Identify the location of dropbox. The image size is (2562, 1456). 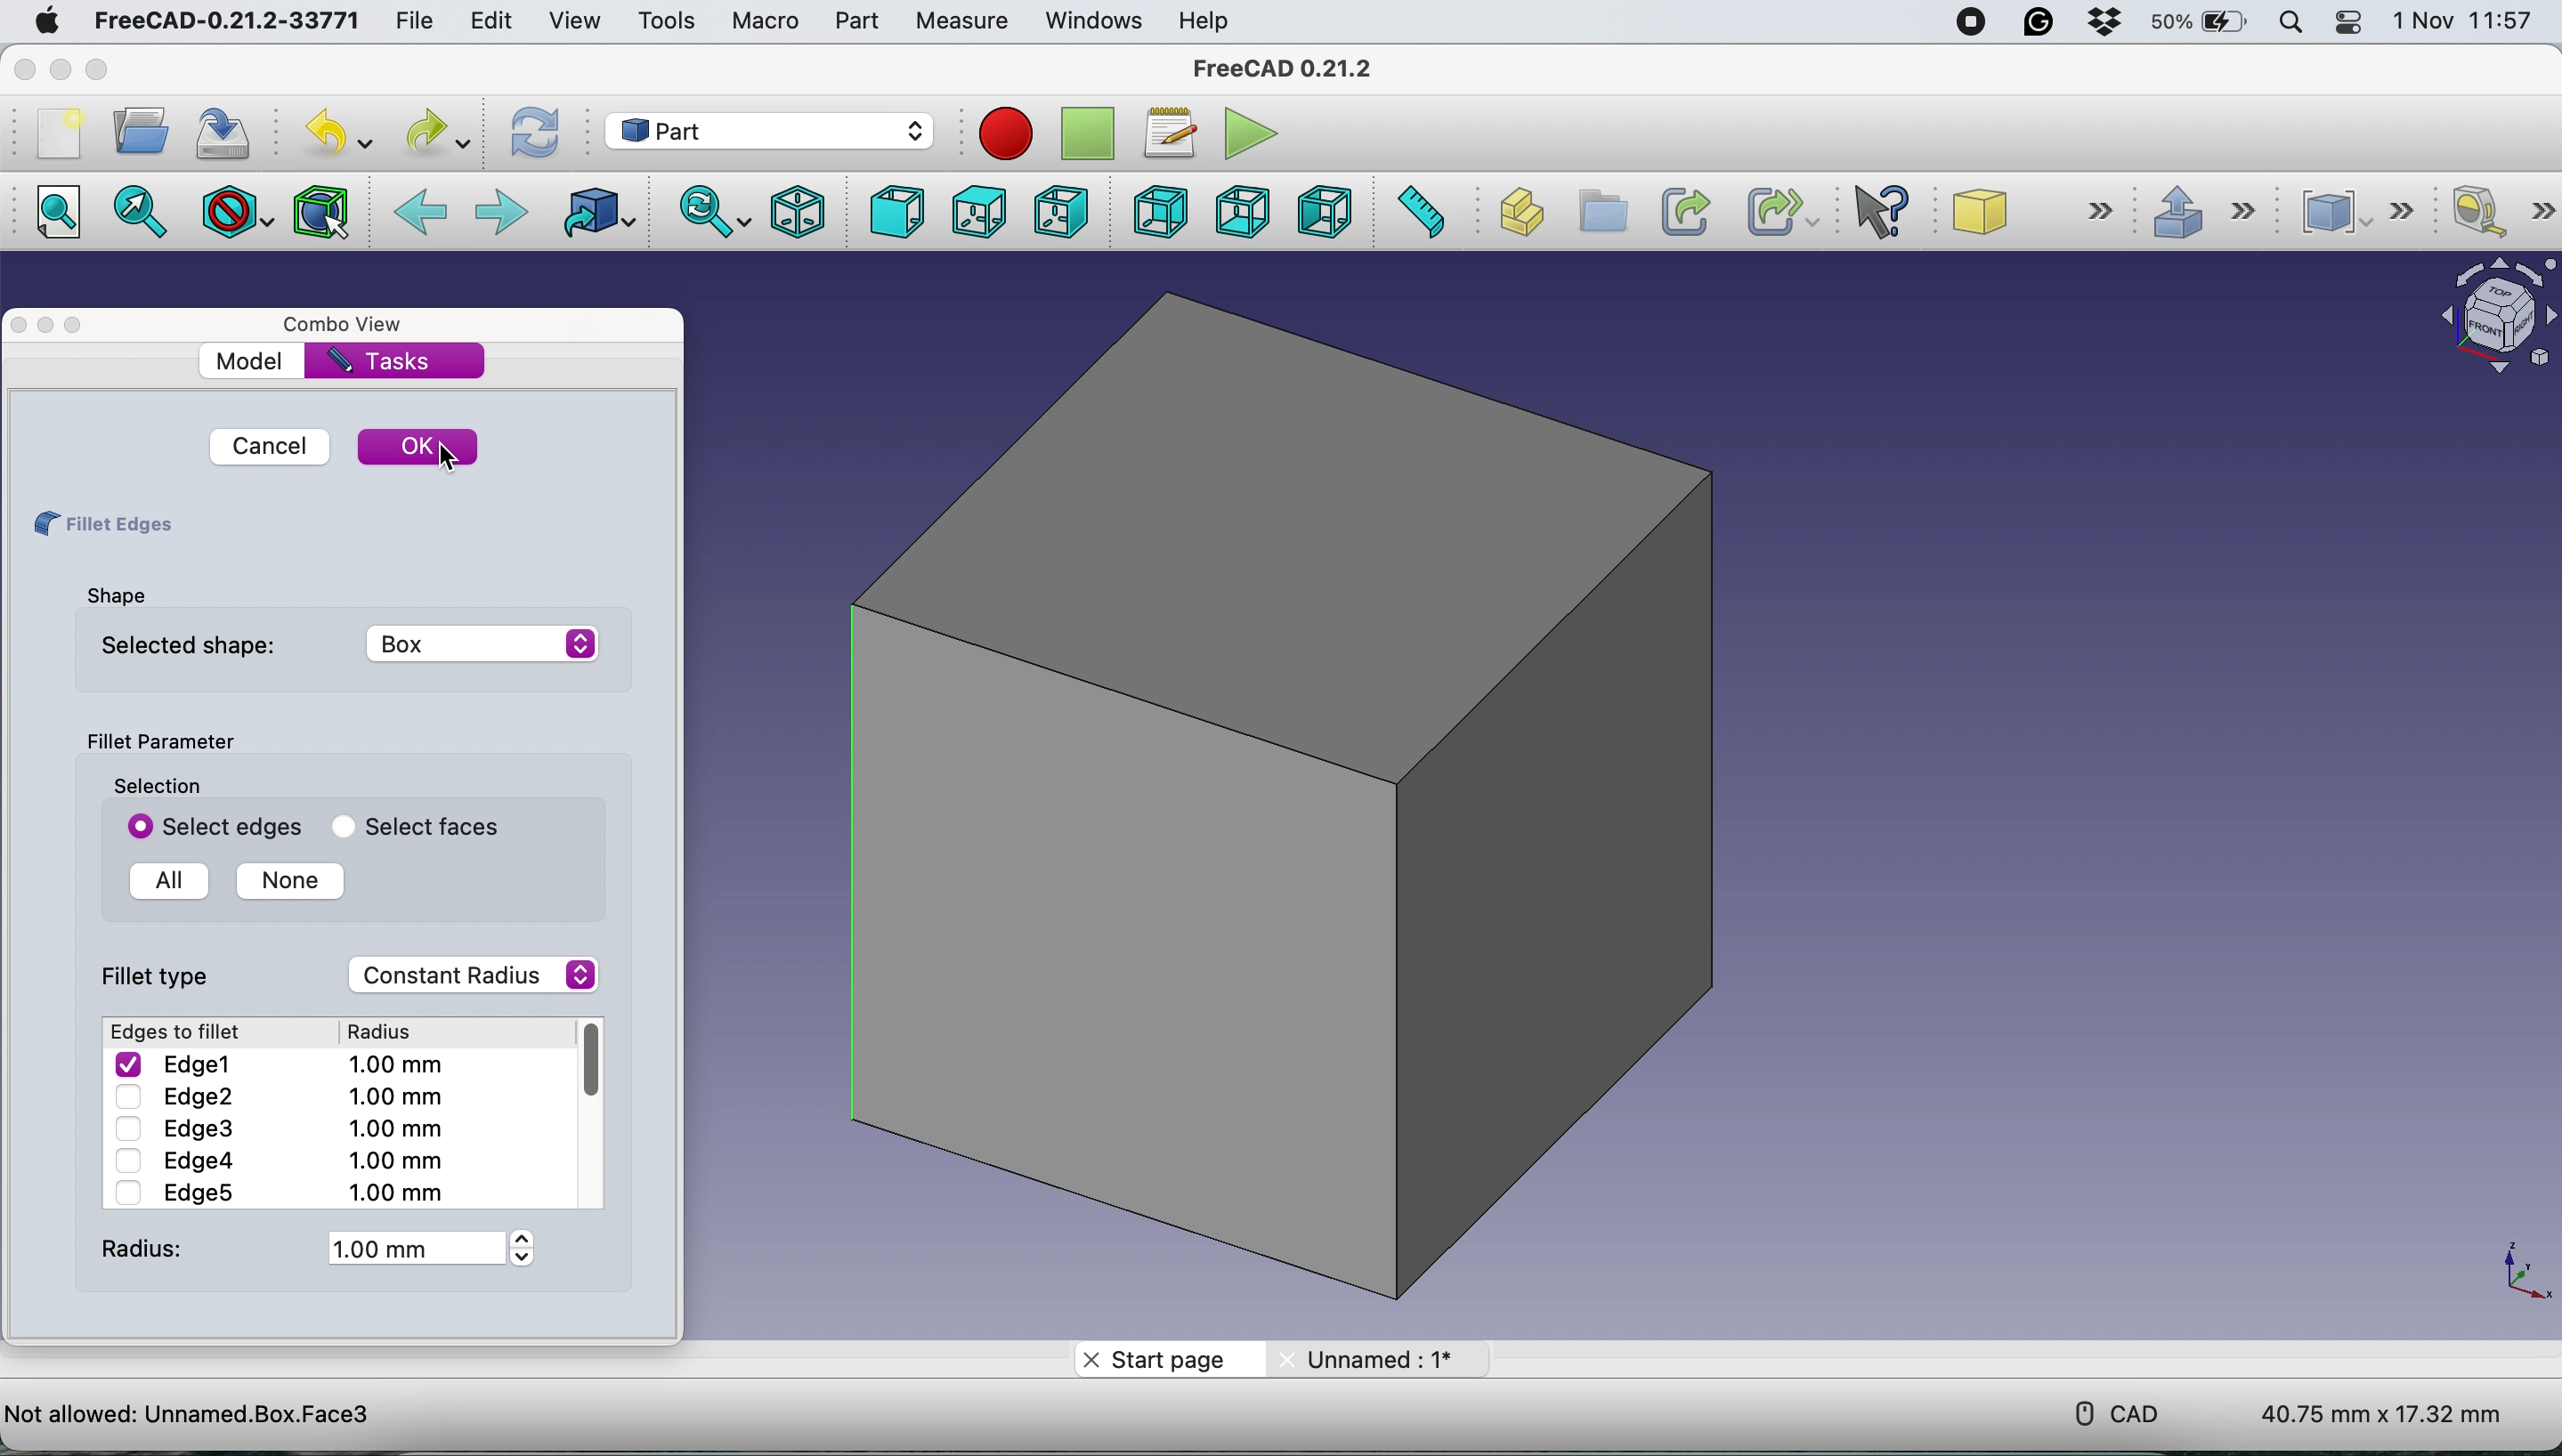
(2109, 22).